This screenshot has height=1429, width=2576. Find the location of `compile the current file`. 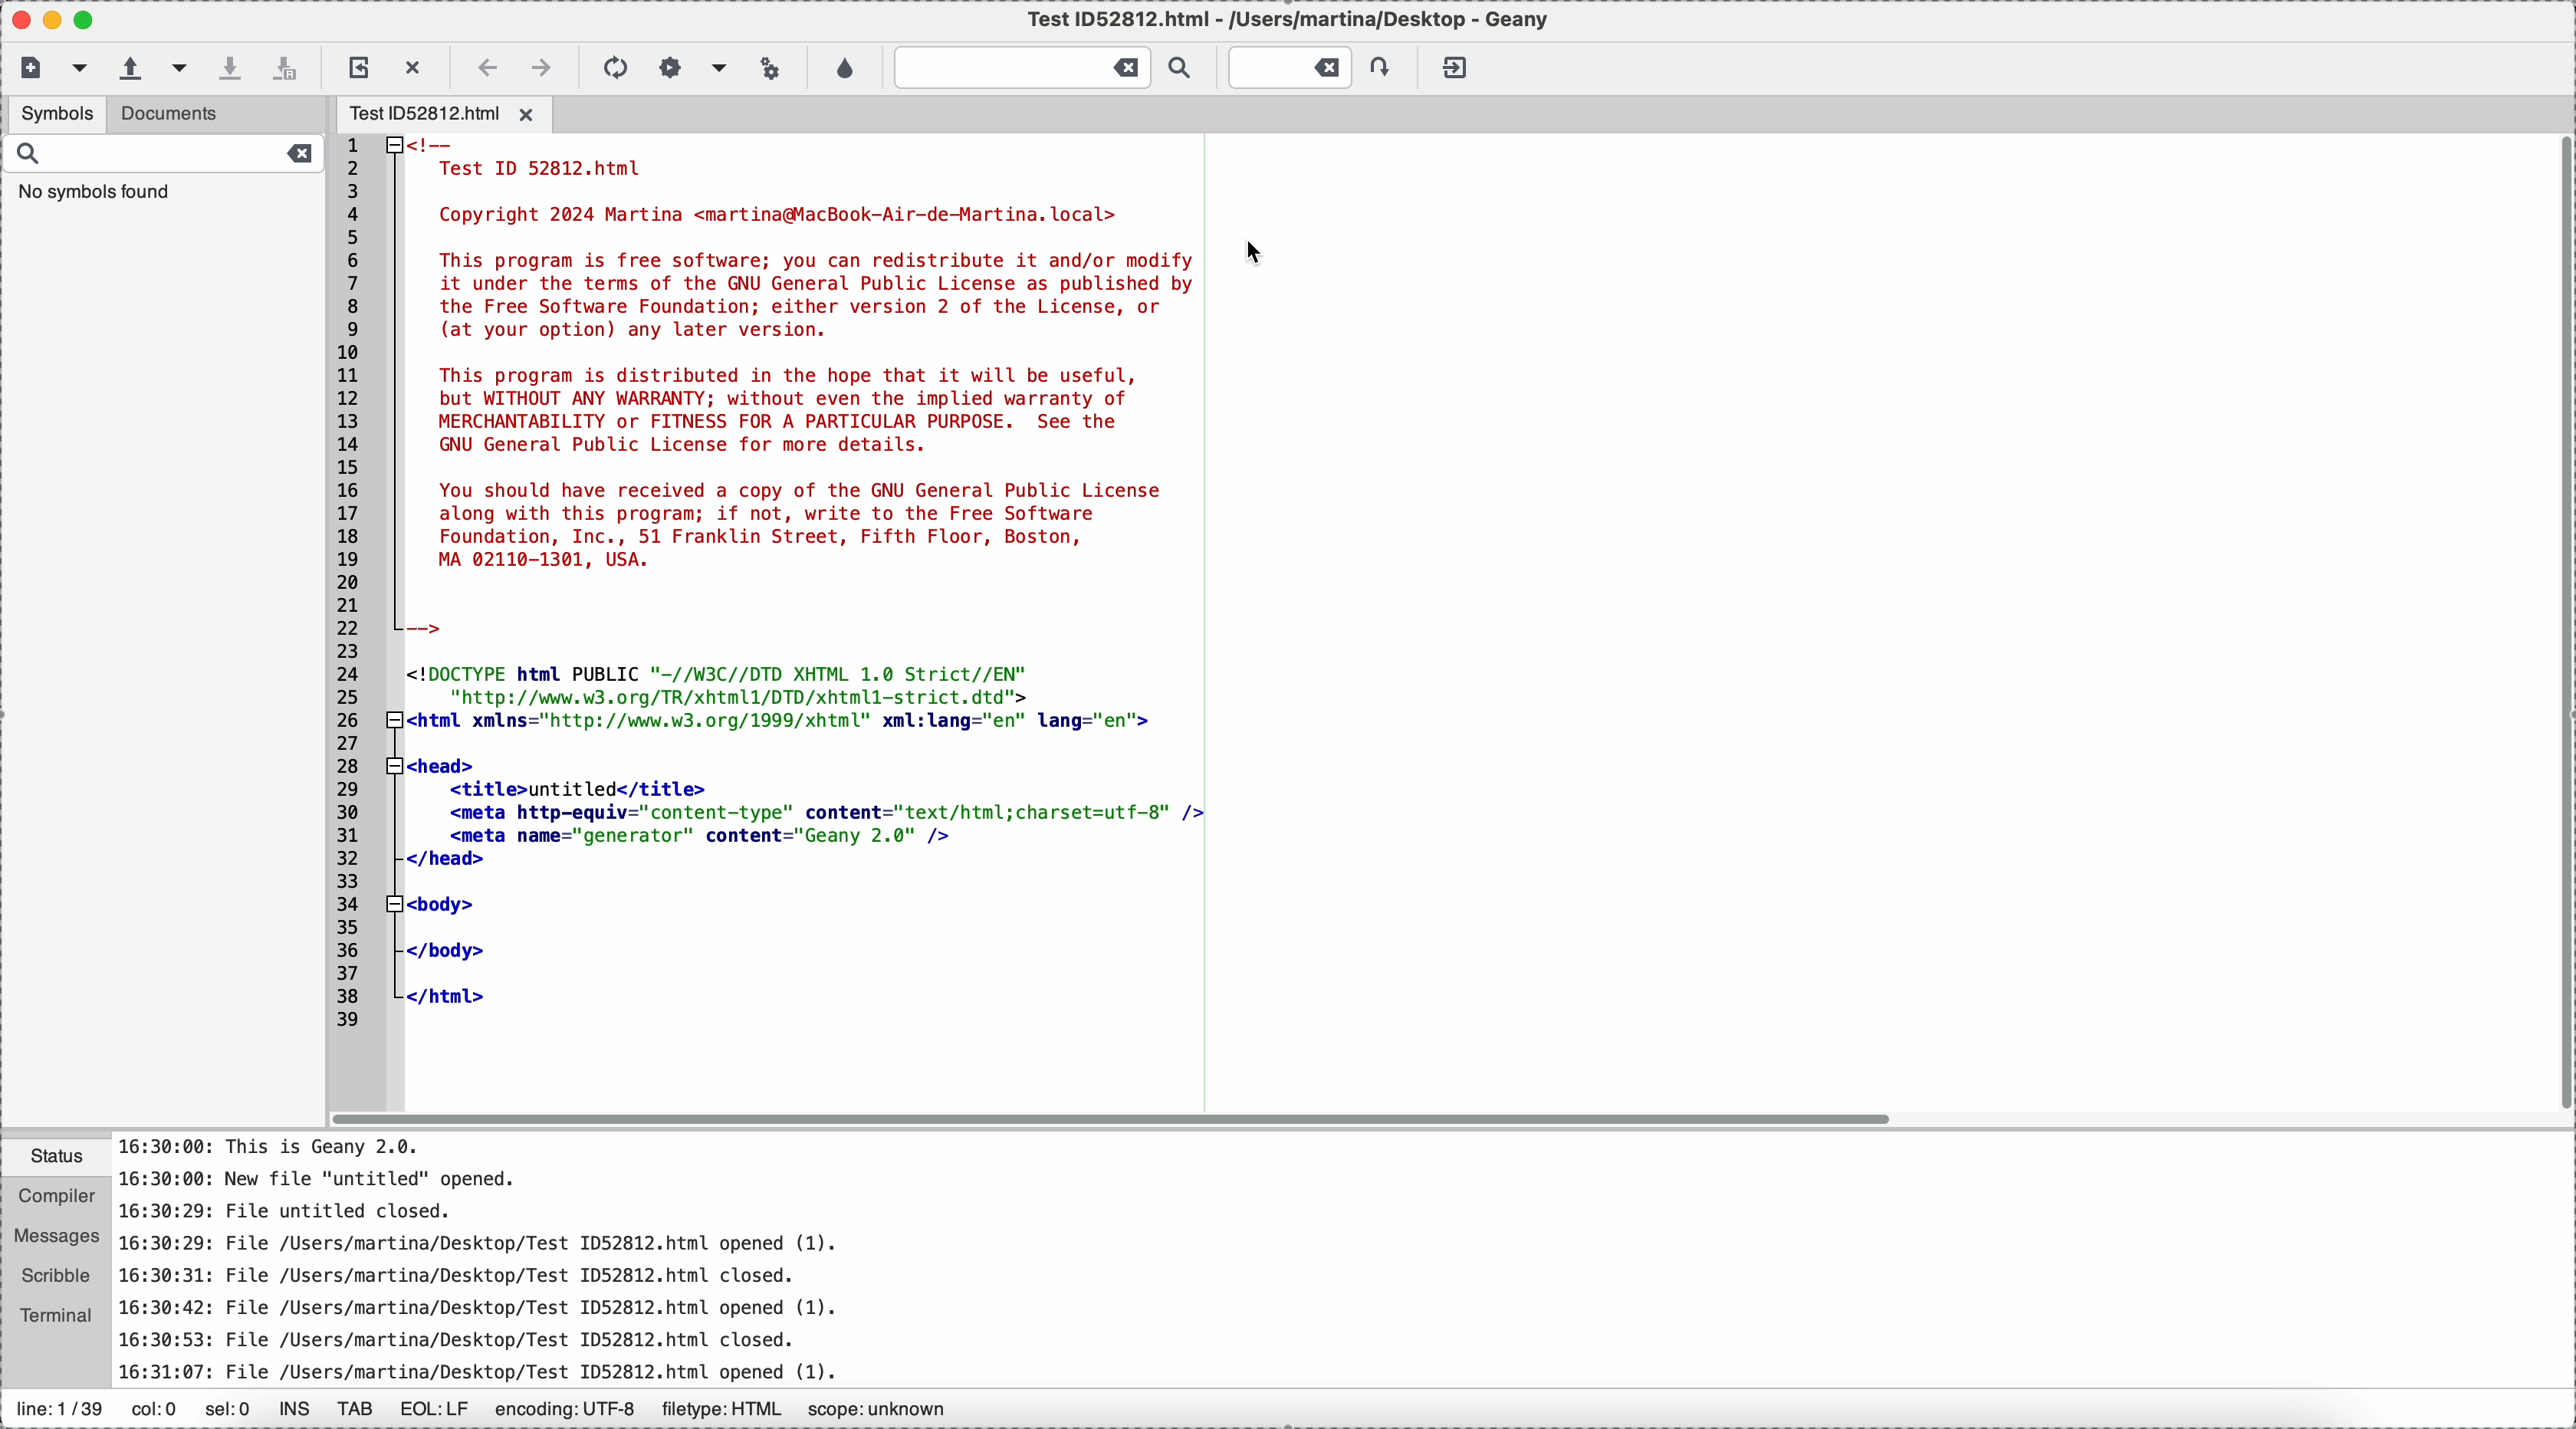

compile the current file is located at coordinates (615, 67).